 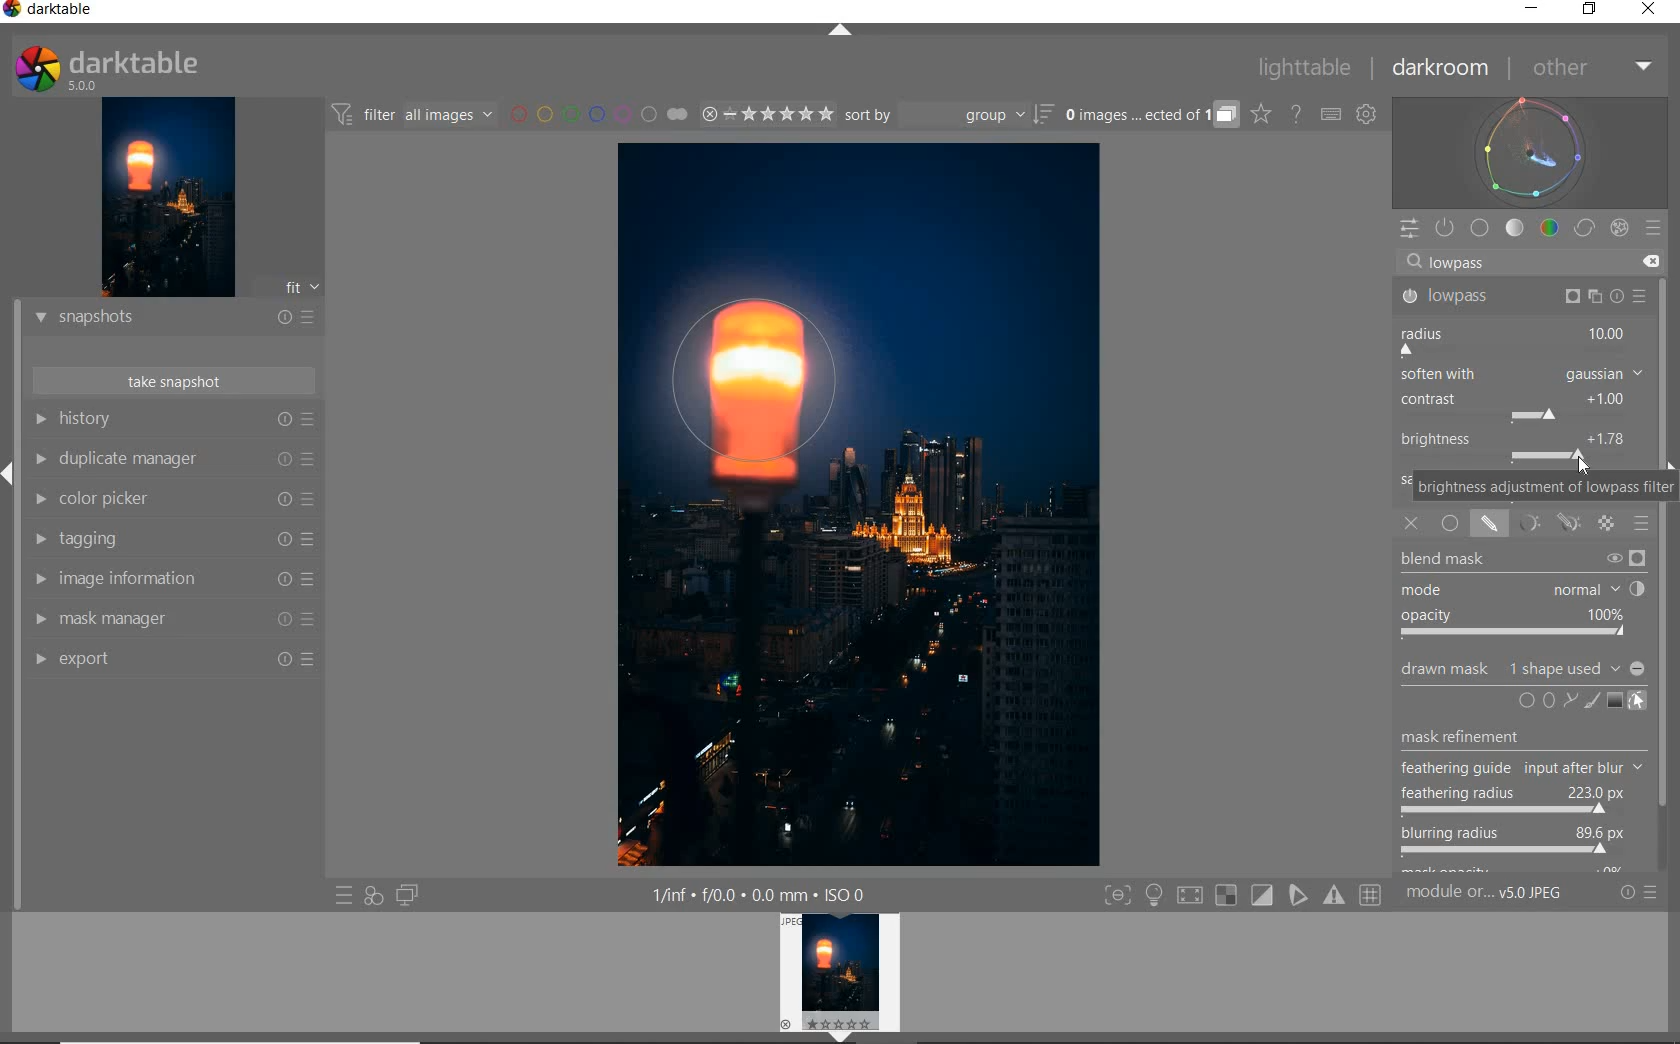 What do you see at coordinates (1307, 66) in the screenshot?
I see `LIGHTTABLE` at bounding box center [1307, 66].